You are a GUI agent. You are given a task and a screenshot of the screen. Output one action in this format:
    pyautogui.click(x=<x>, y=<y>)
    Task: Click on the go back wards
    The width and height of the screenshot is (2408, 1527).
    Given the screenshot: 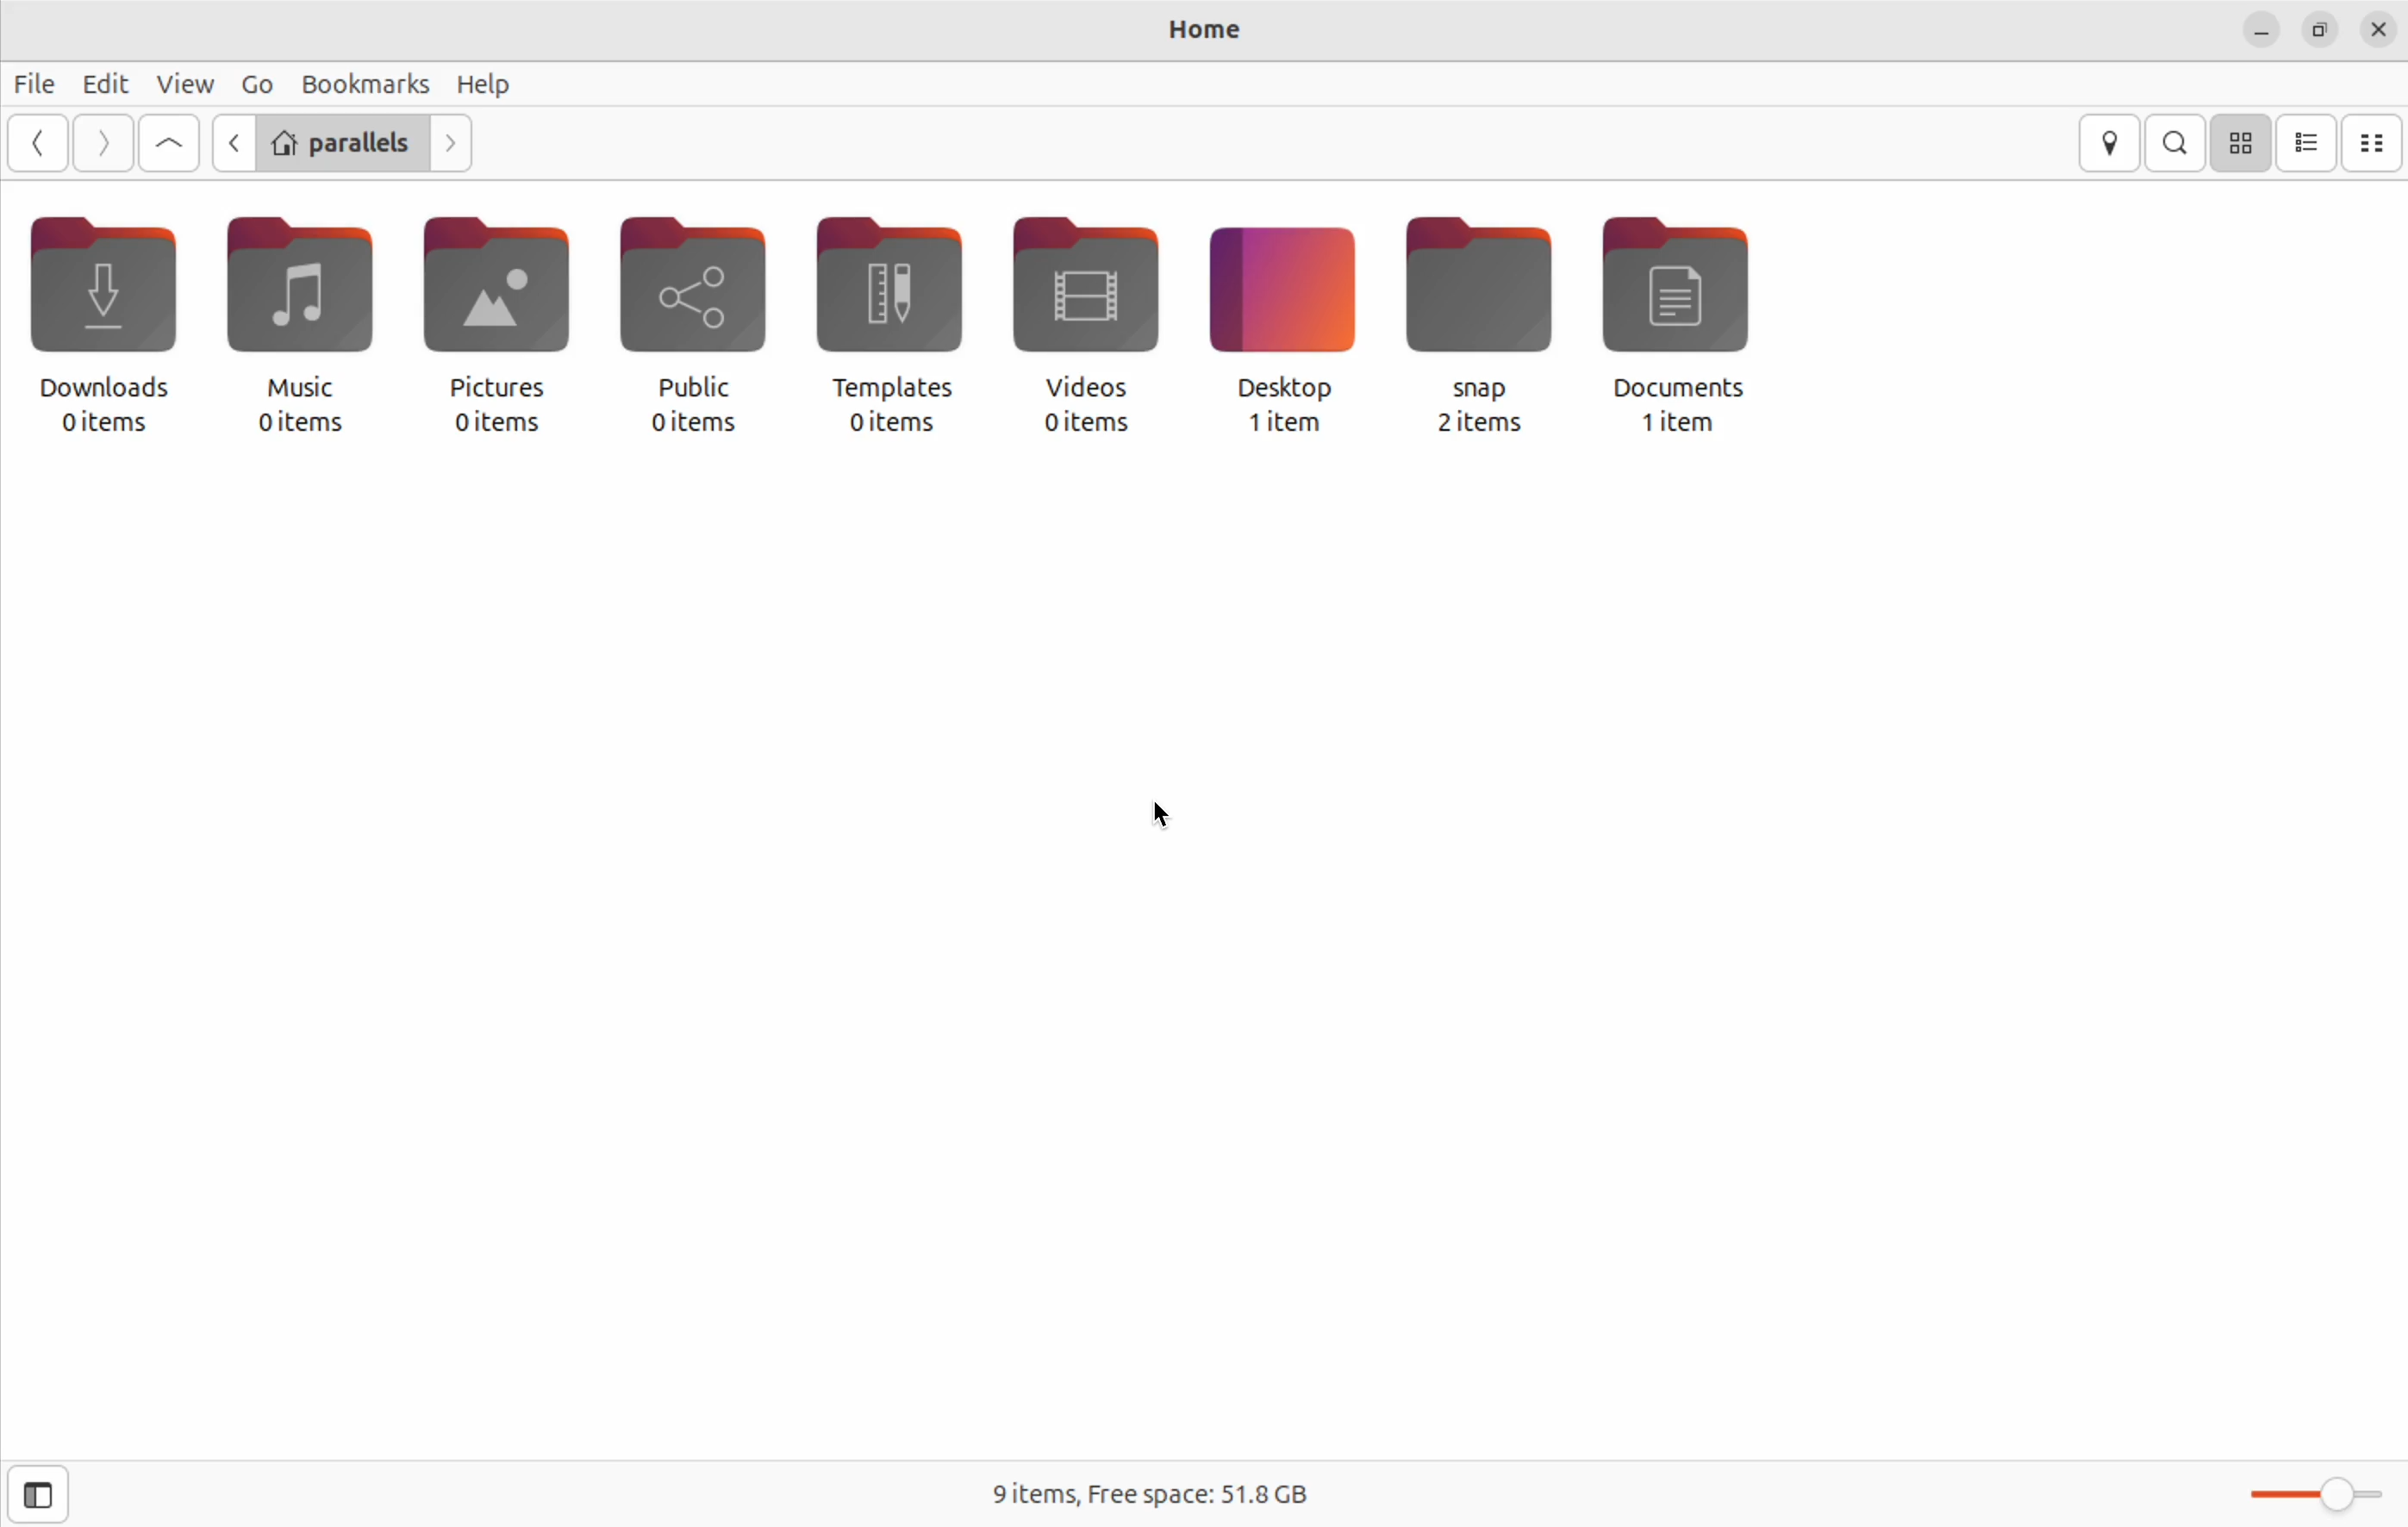 What is the action you would take?
    pyautogui.click(x=43, y=140)
    